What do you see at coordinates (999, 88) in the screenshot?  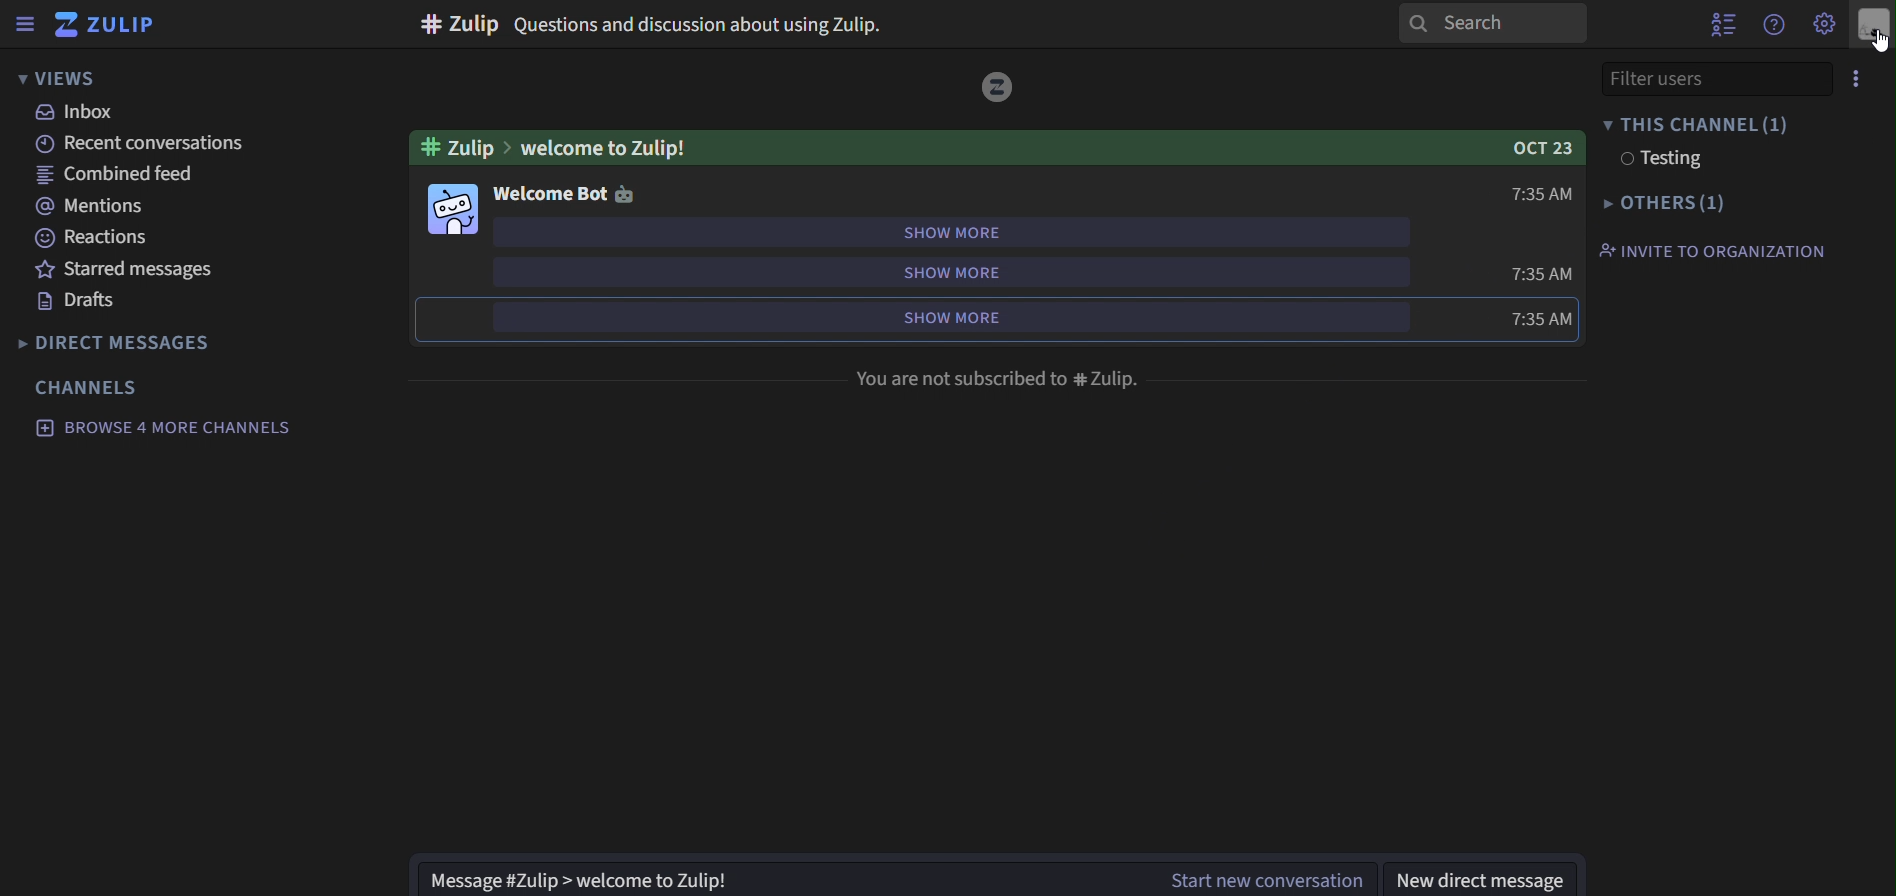 I see `image` at bounding box center [999, 88].